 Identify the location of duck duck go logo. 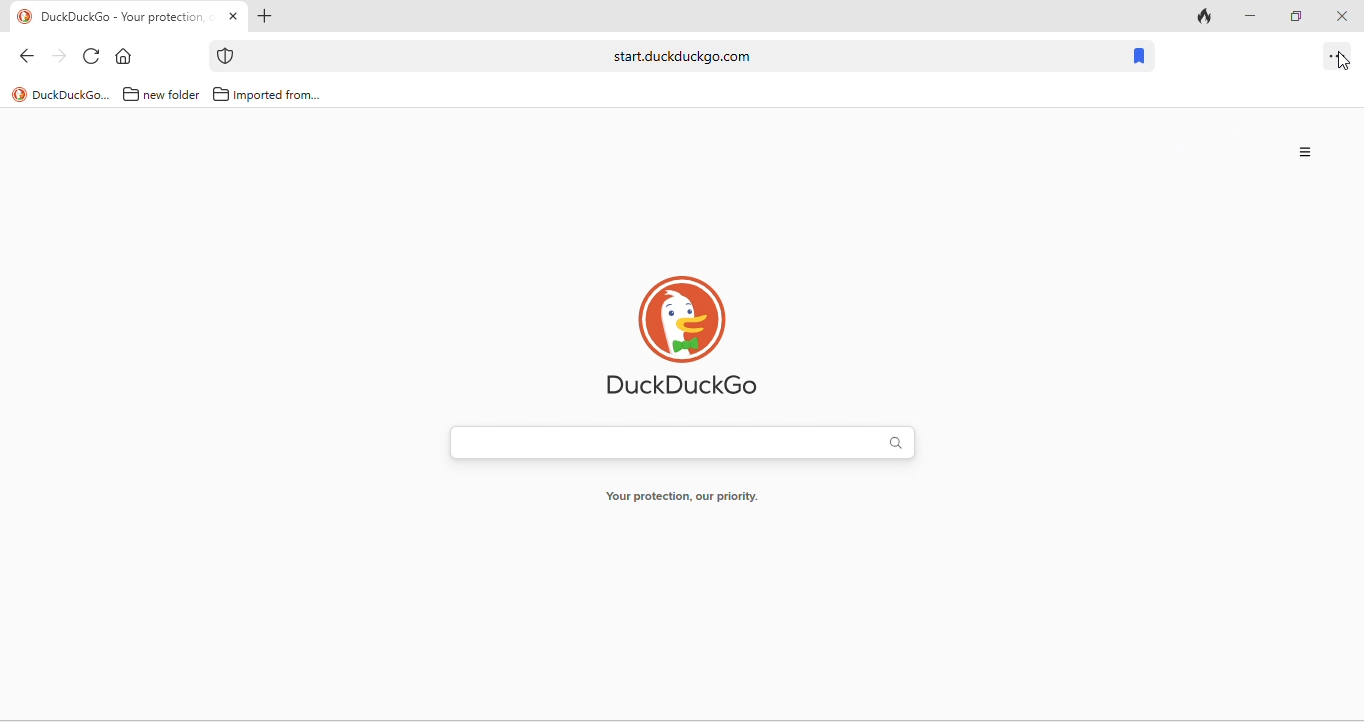
(683, 333).